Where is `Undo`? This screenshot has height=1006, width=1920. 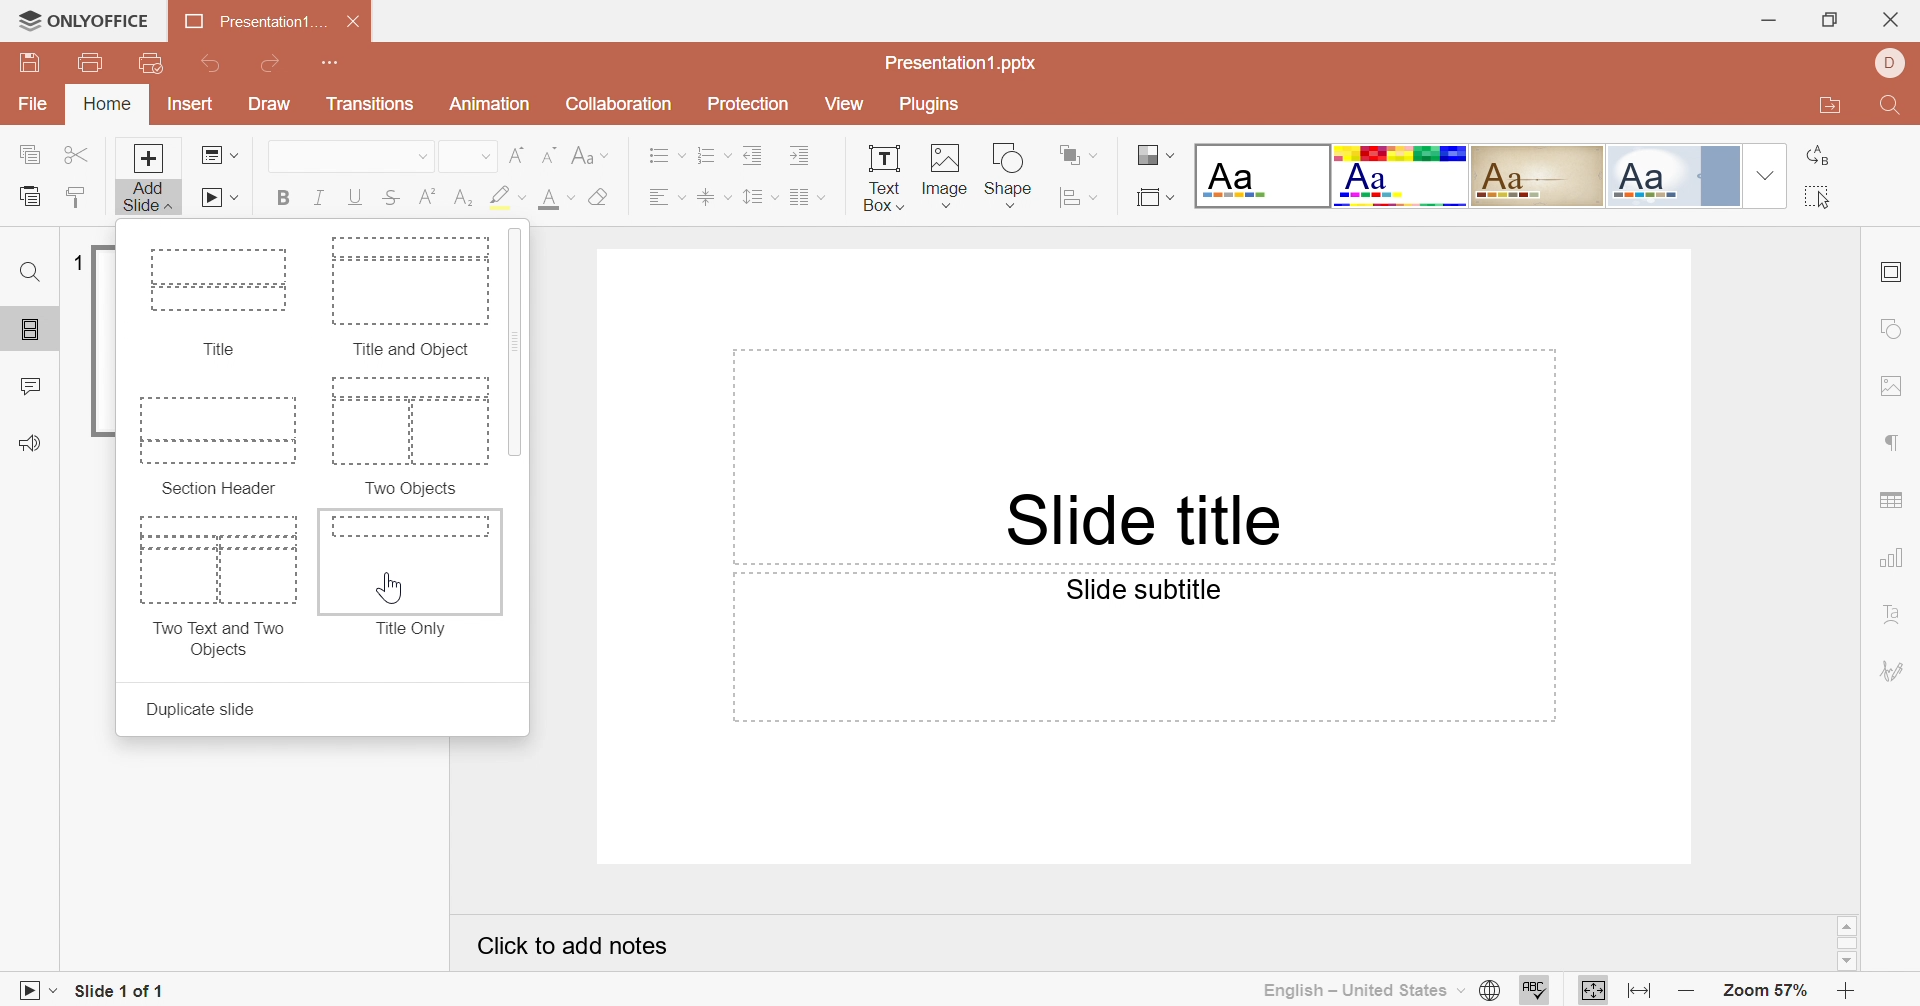 Undo is located at coordinates (210, 65).